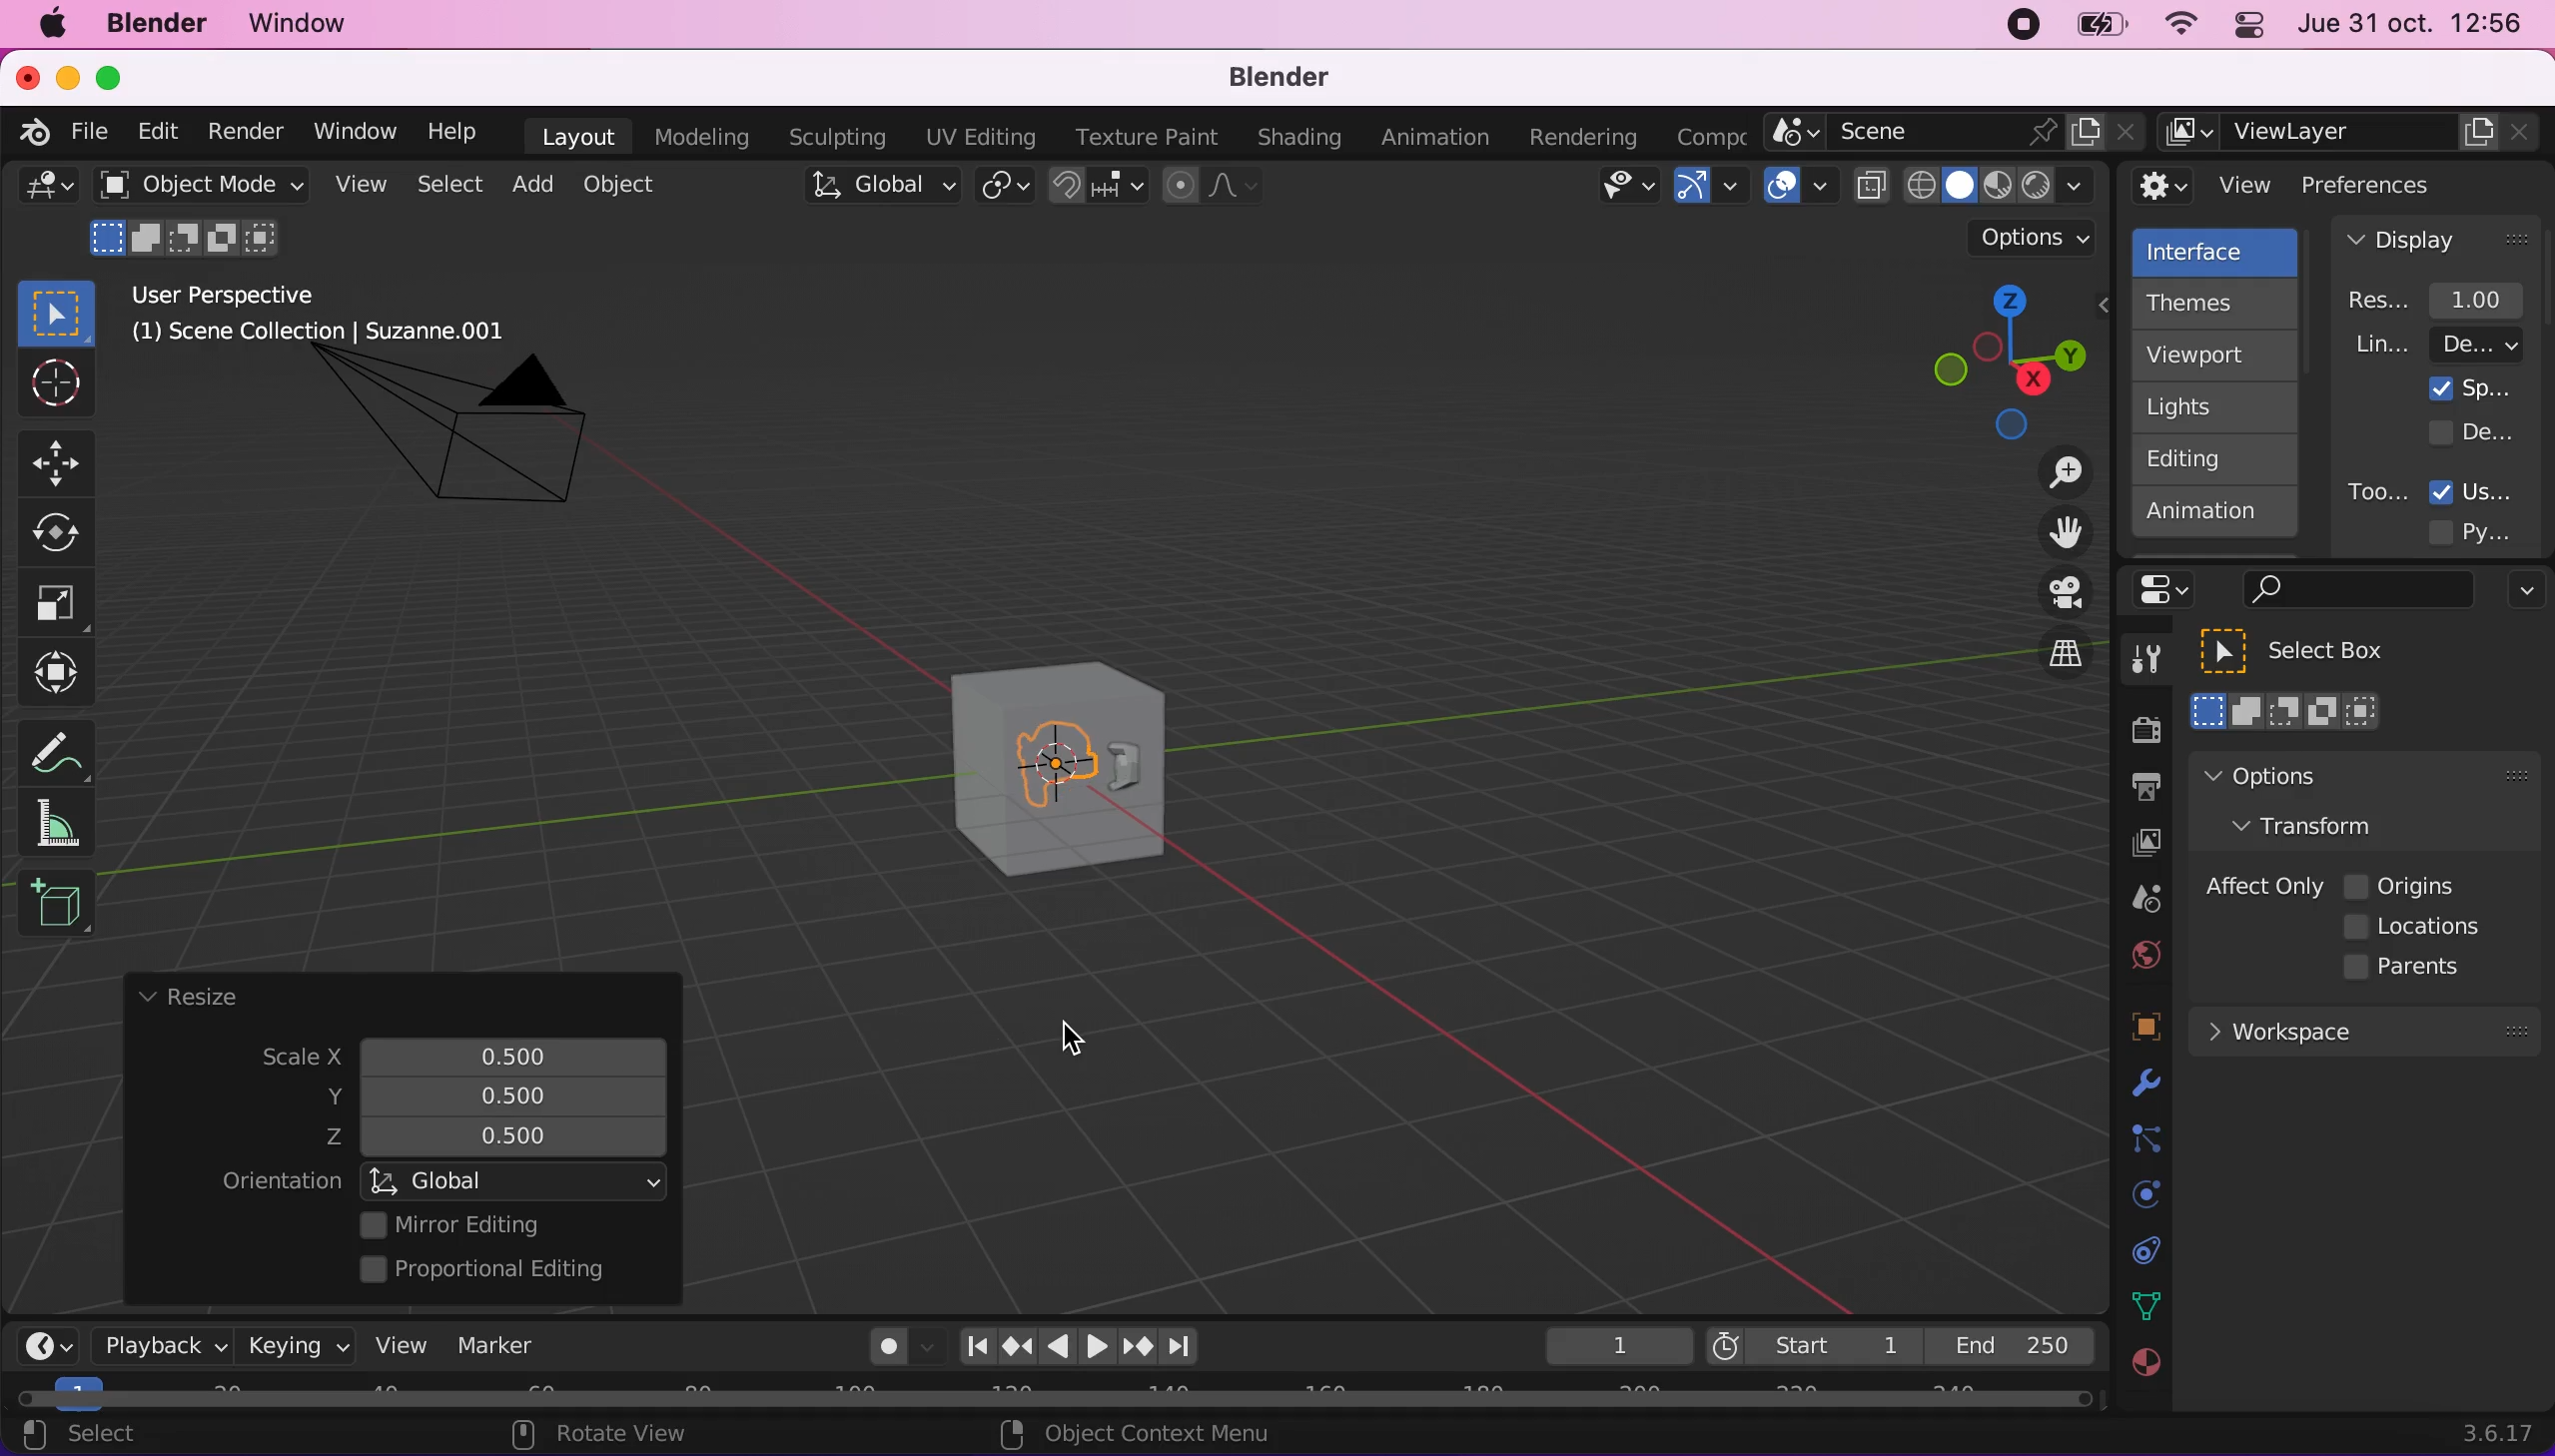 This screenshot has width=2555, height=1456. What do you see at coordinates (294, 1345) in the screenshot?
I see `keying` at bounding box center [294, 1345].